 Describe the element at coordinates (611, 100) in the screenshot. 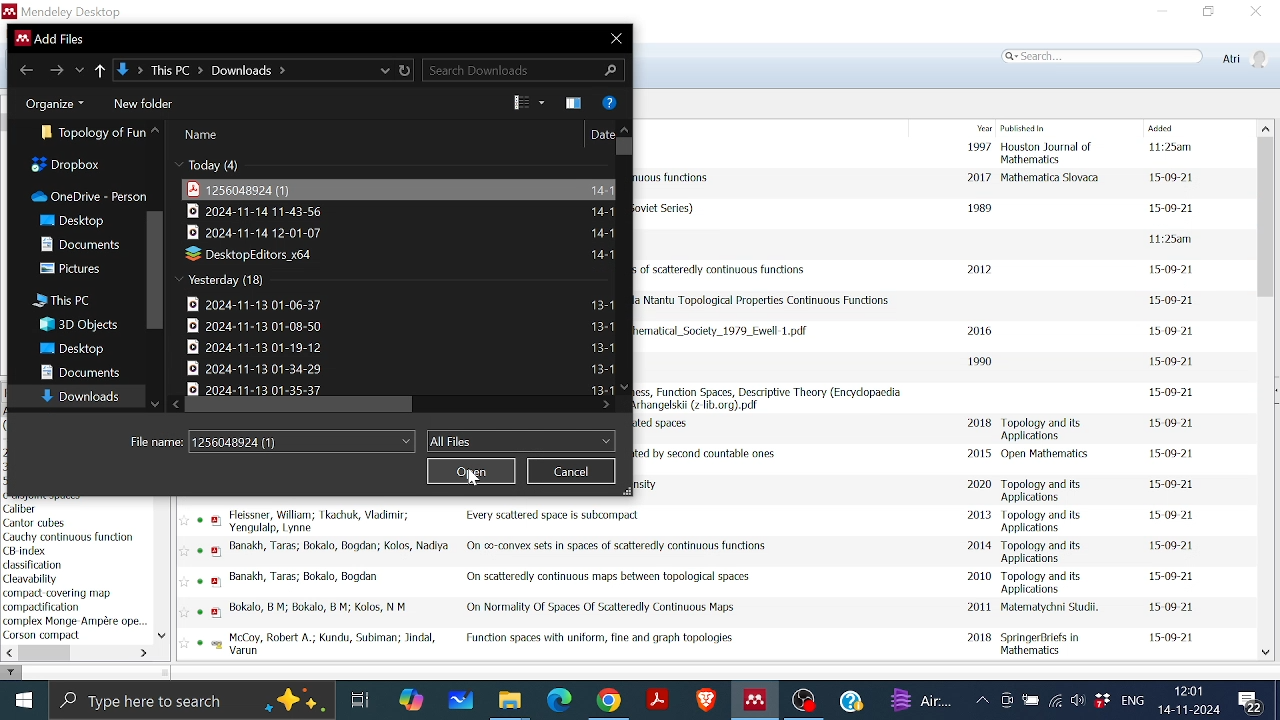

I see `Help` at that location.